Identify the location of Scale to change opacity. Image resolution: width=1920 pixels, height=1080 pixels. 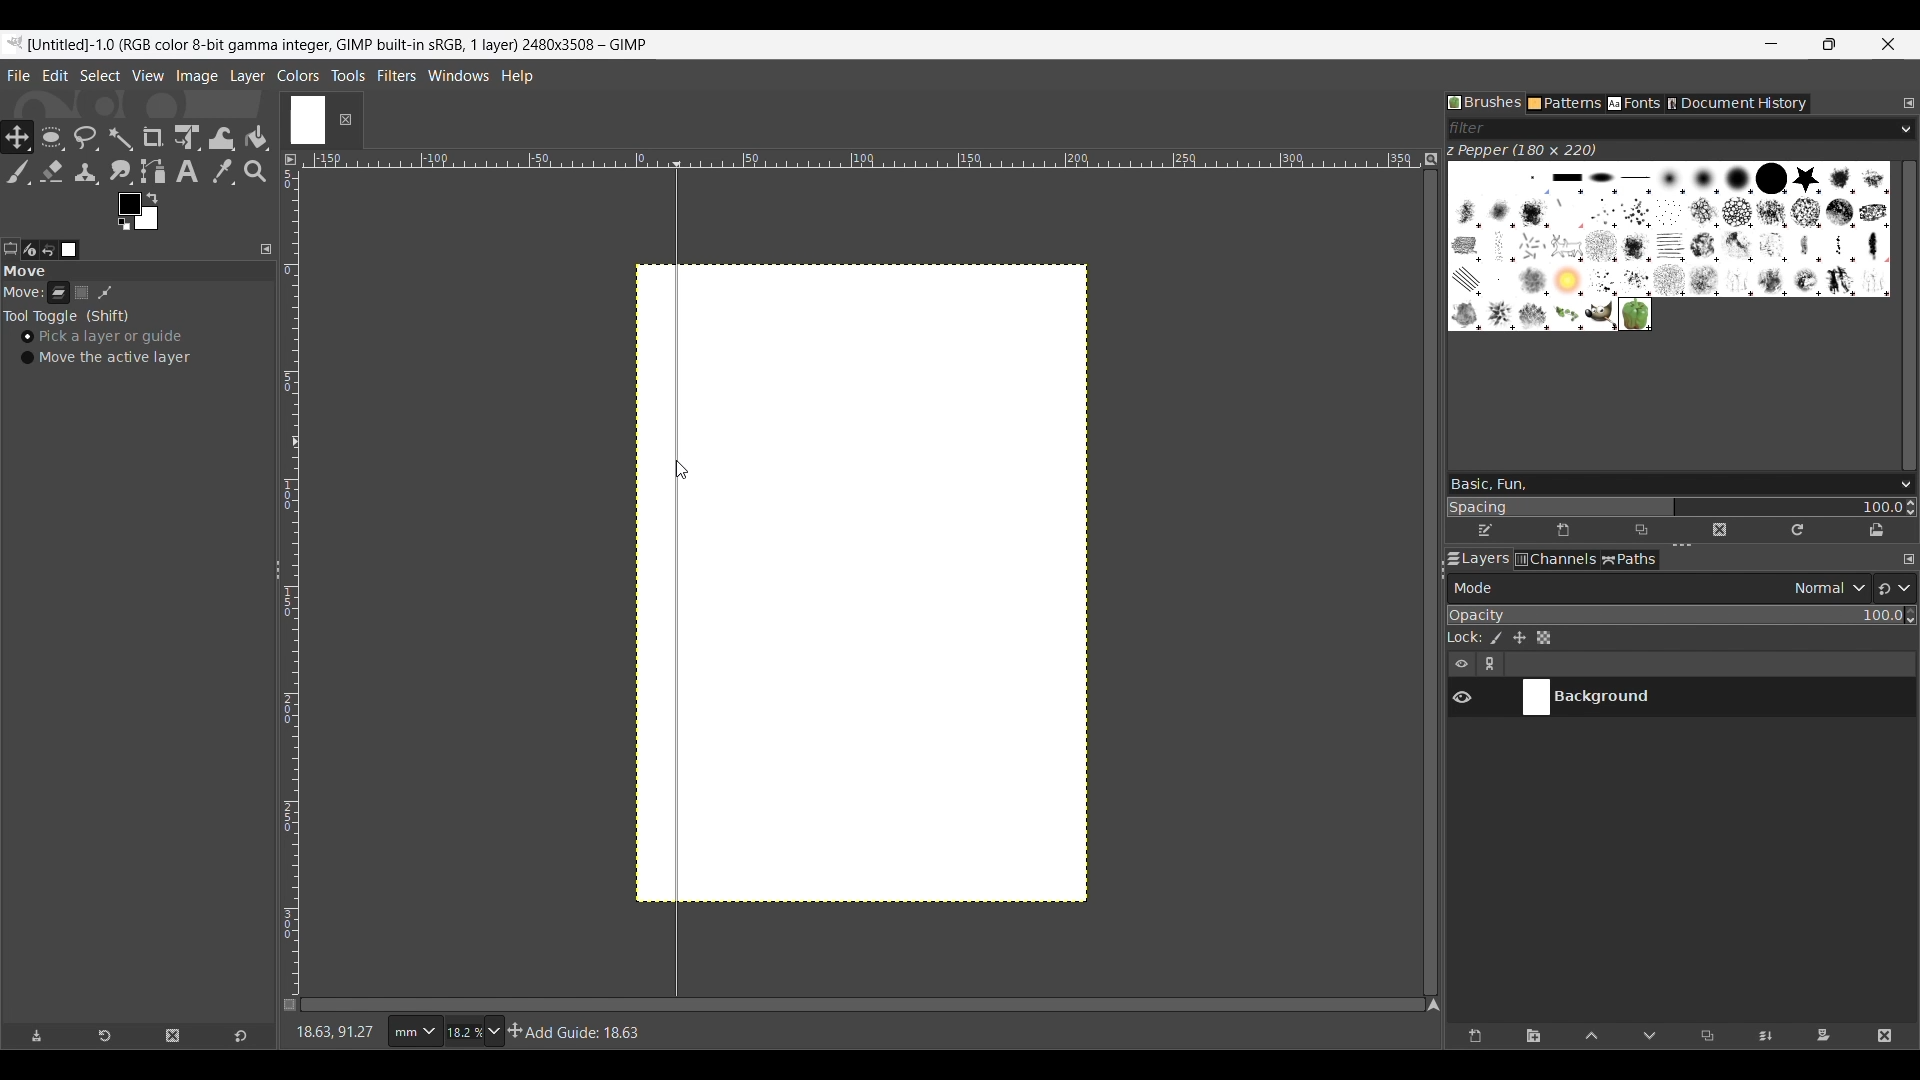
(1676, 615).